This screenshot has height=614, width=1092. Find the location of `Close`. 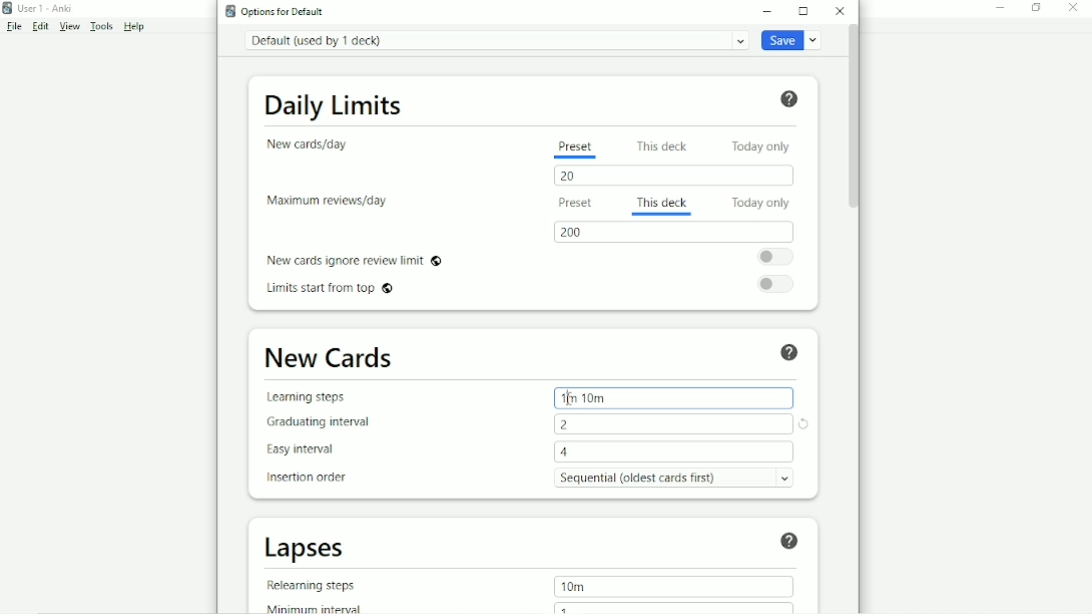

Close is located at coordinates (838, 12).